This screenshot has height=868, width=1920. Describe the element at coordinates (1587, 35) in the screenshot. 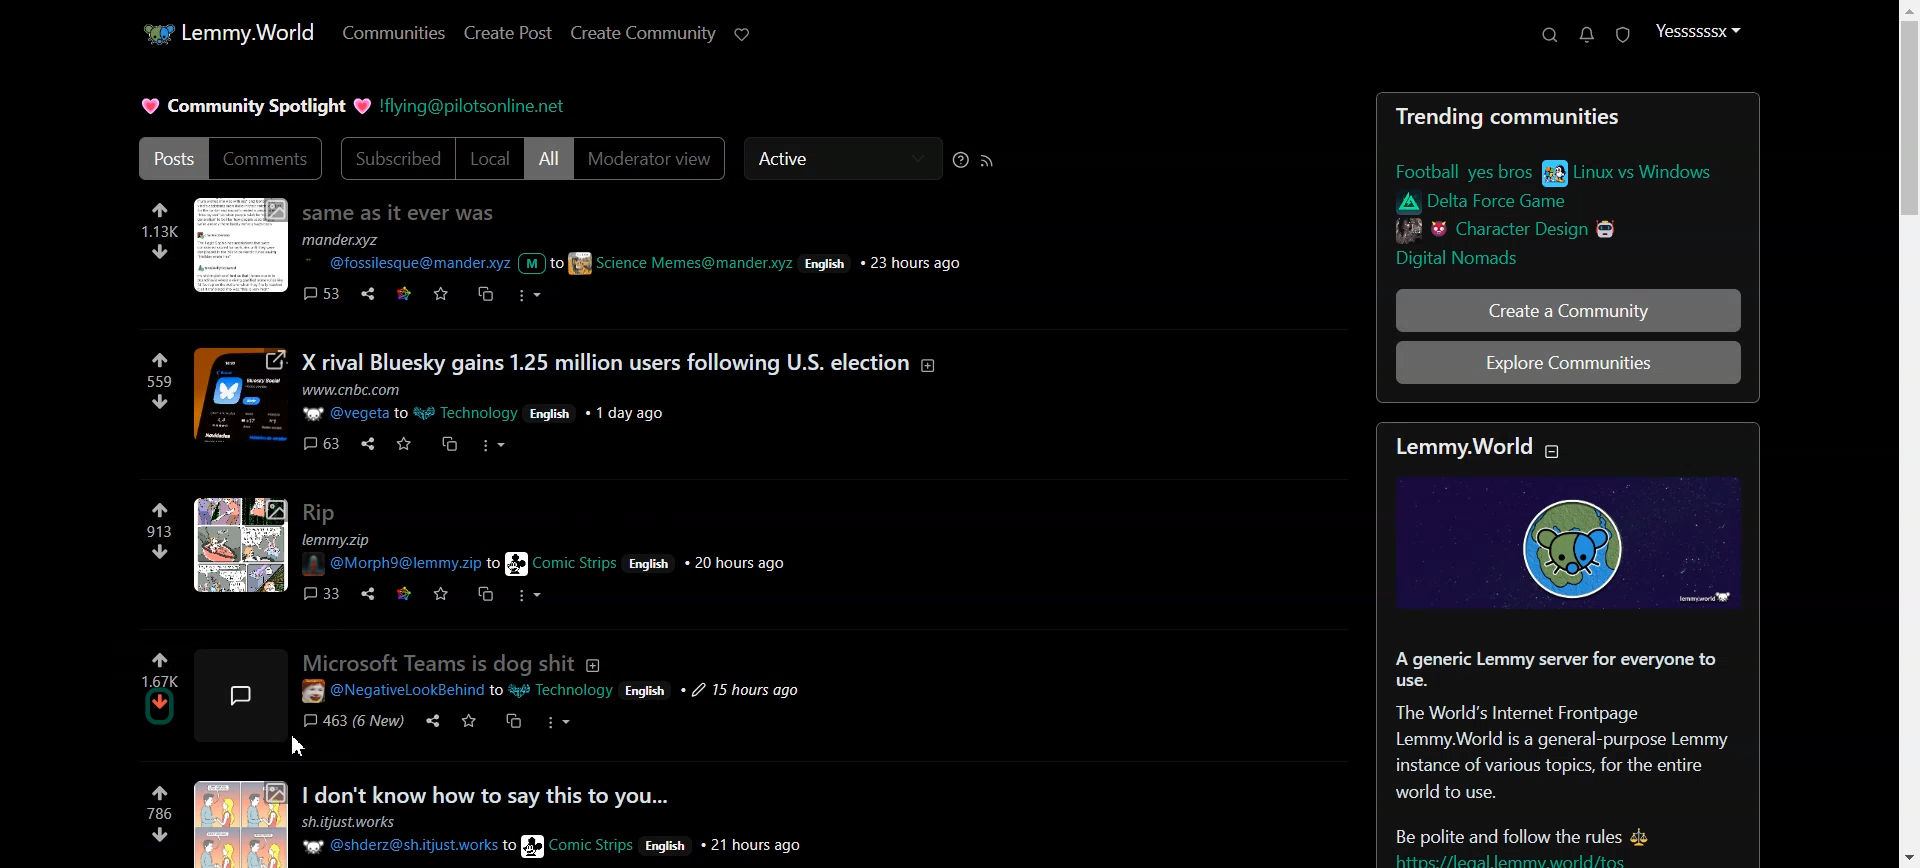

I see `Unread Message` at that location.